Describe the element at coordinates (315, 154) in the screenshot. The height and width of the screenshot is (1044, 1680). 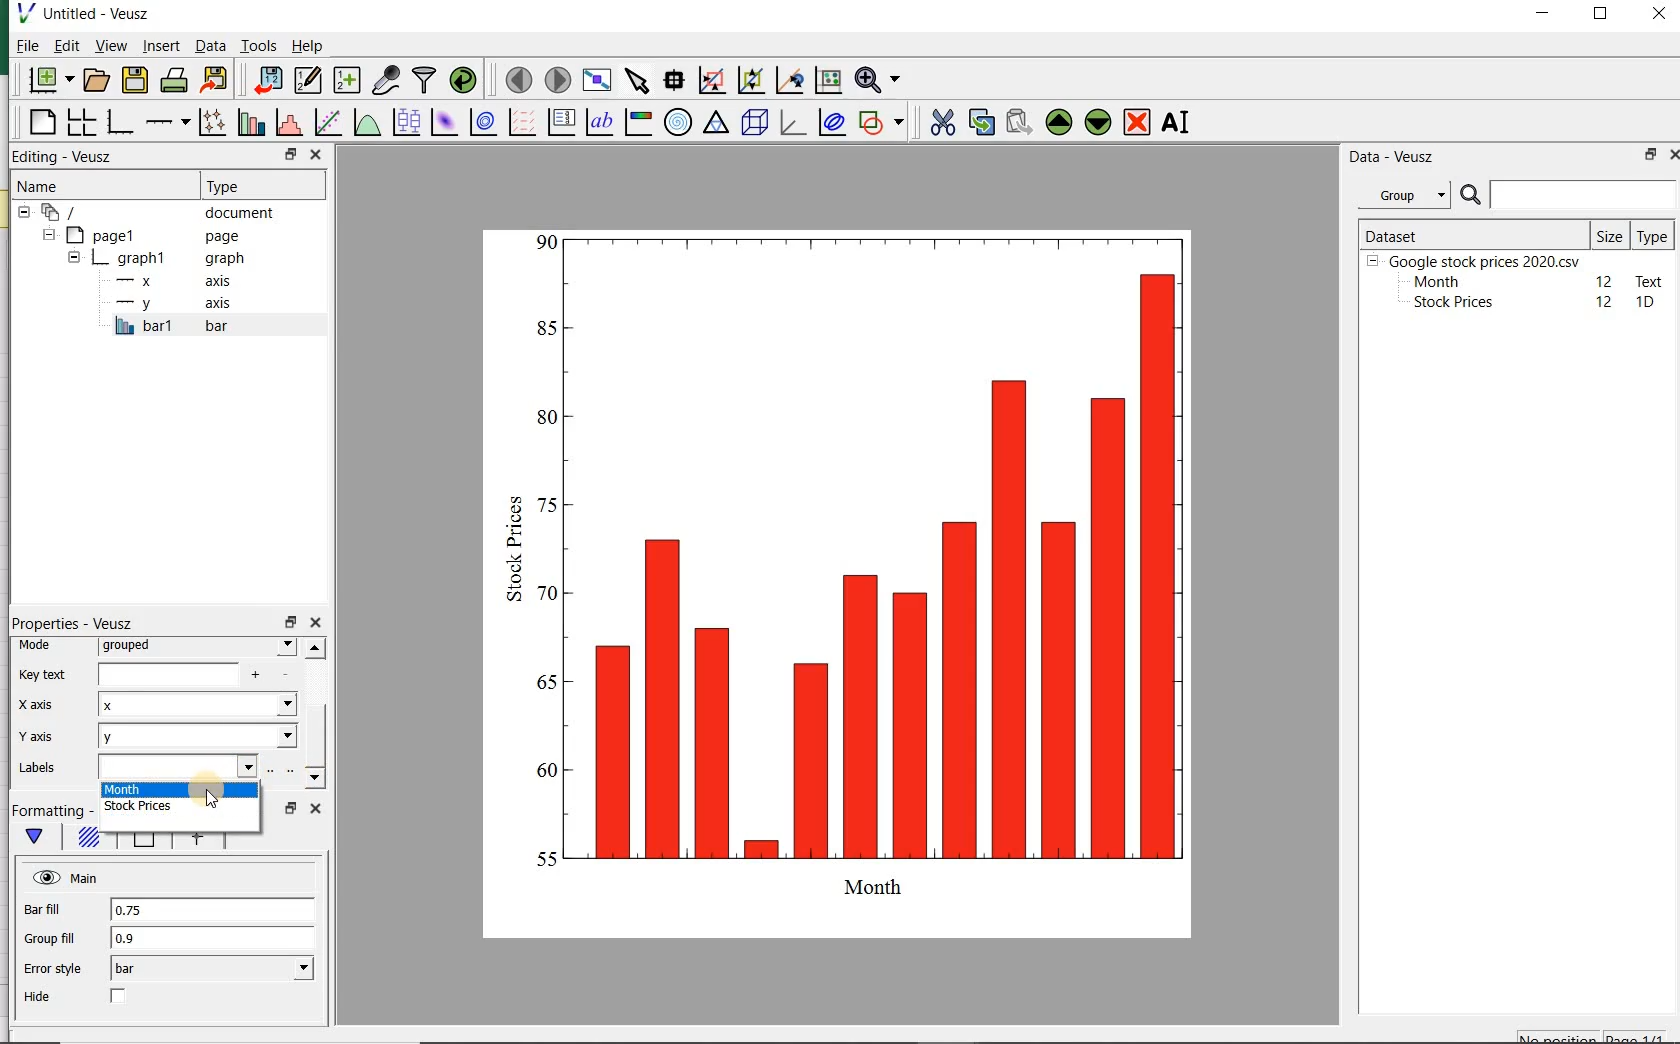
I see `close` at that location.